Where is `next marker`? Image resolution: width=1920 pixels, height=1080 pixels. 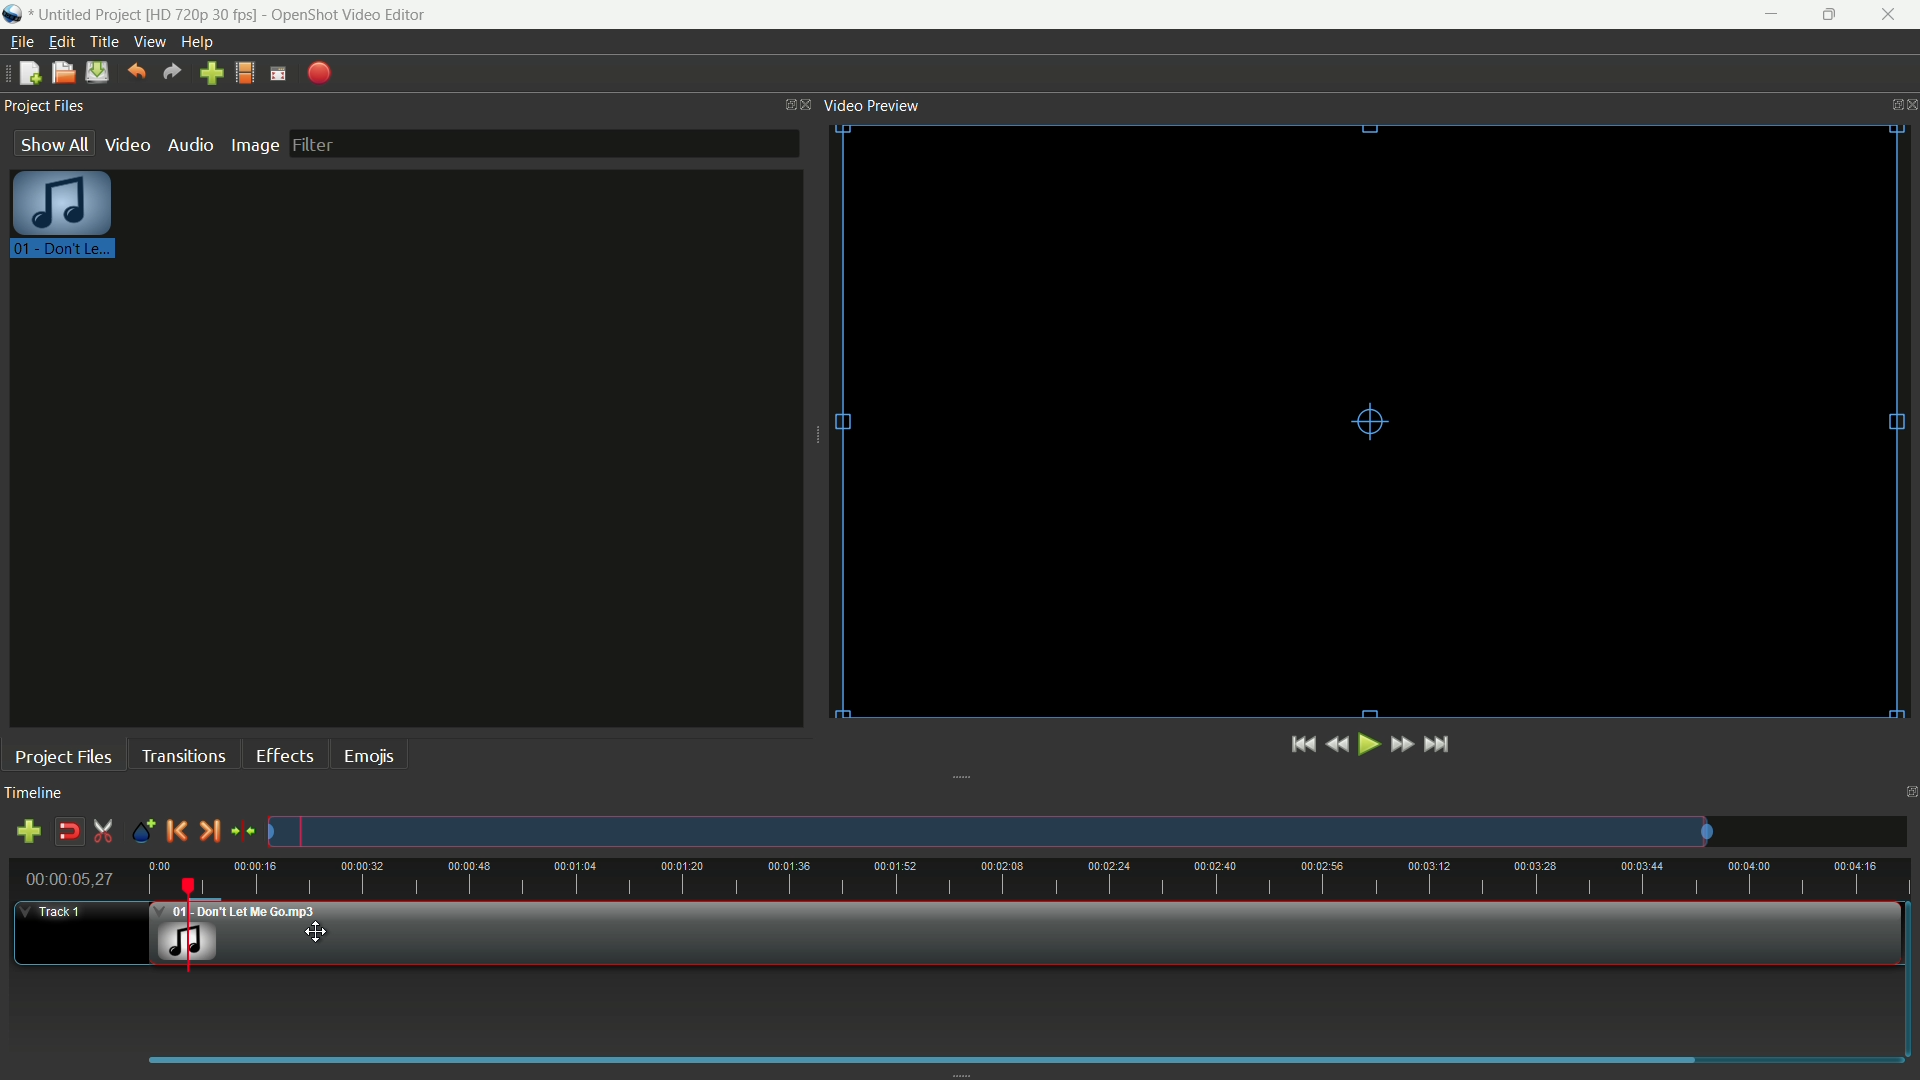
next marker is located at coordinates (208, 831).